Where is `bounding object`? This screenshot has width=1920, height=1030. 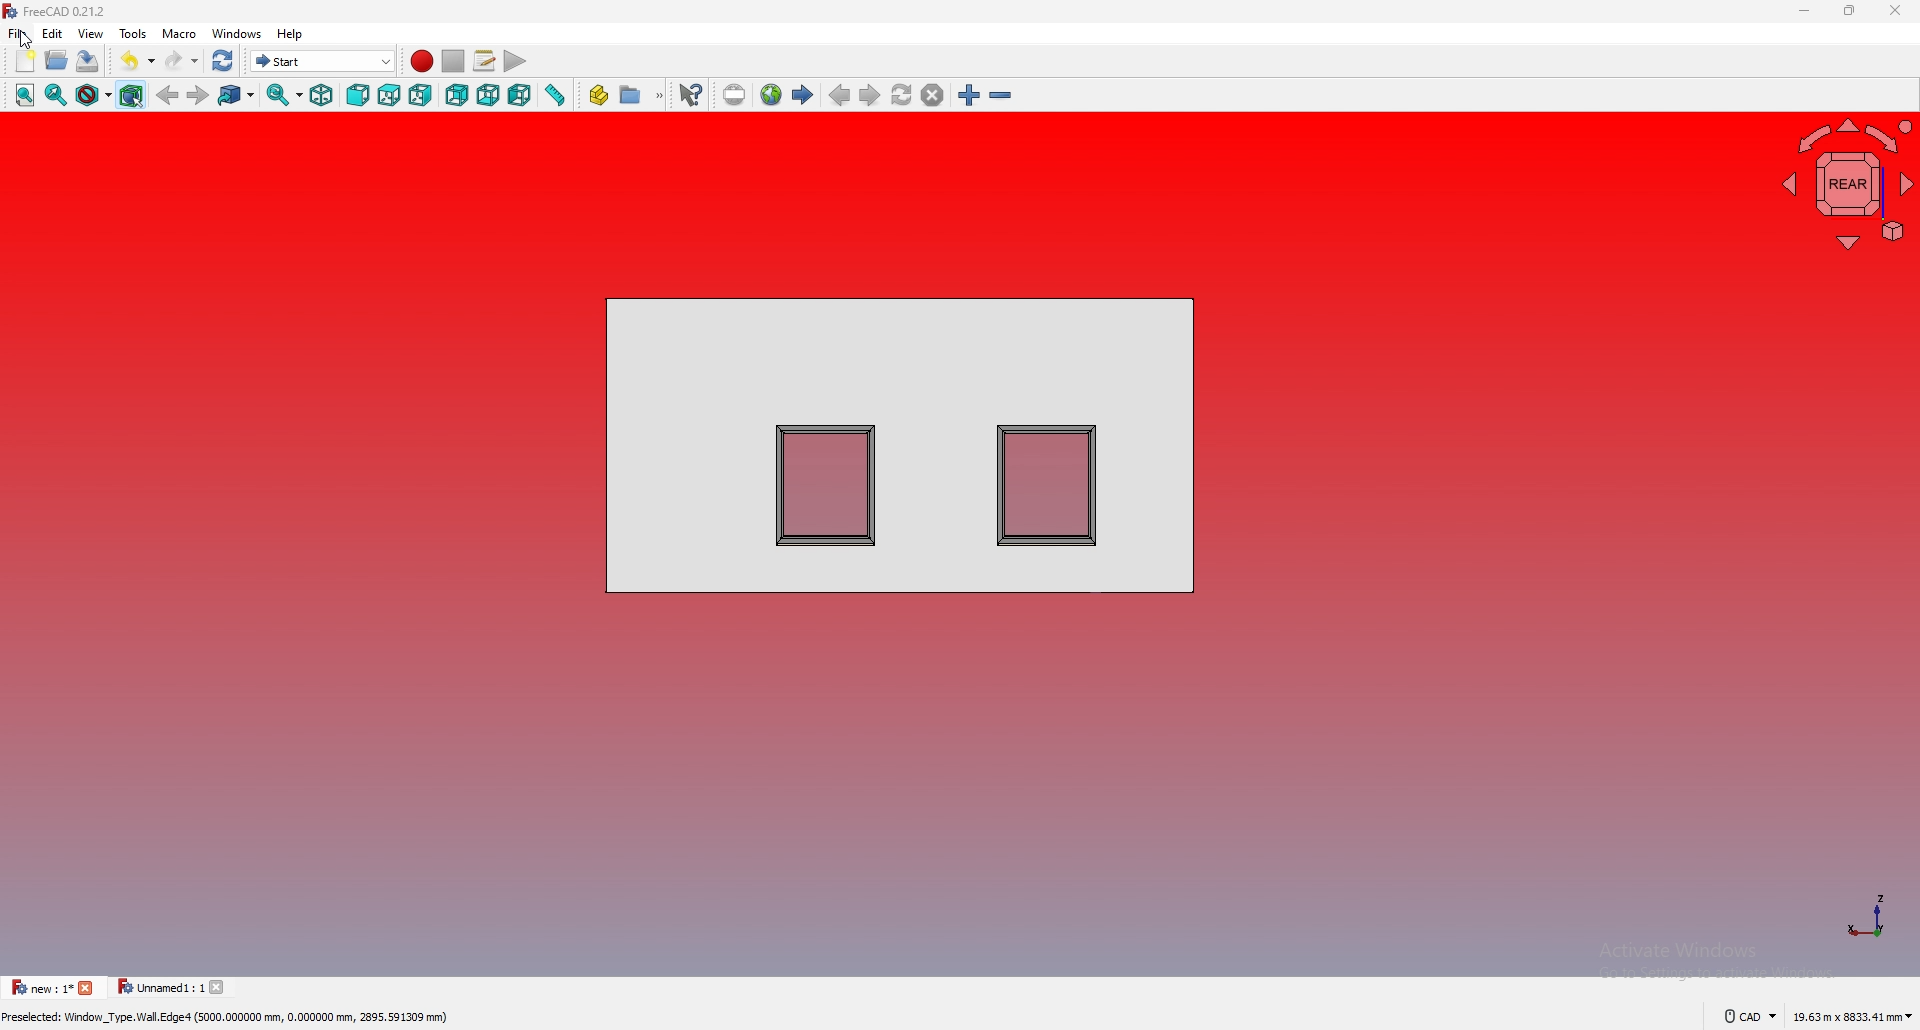 bounding object is located at coordinates (131, 95).